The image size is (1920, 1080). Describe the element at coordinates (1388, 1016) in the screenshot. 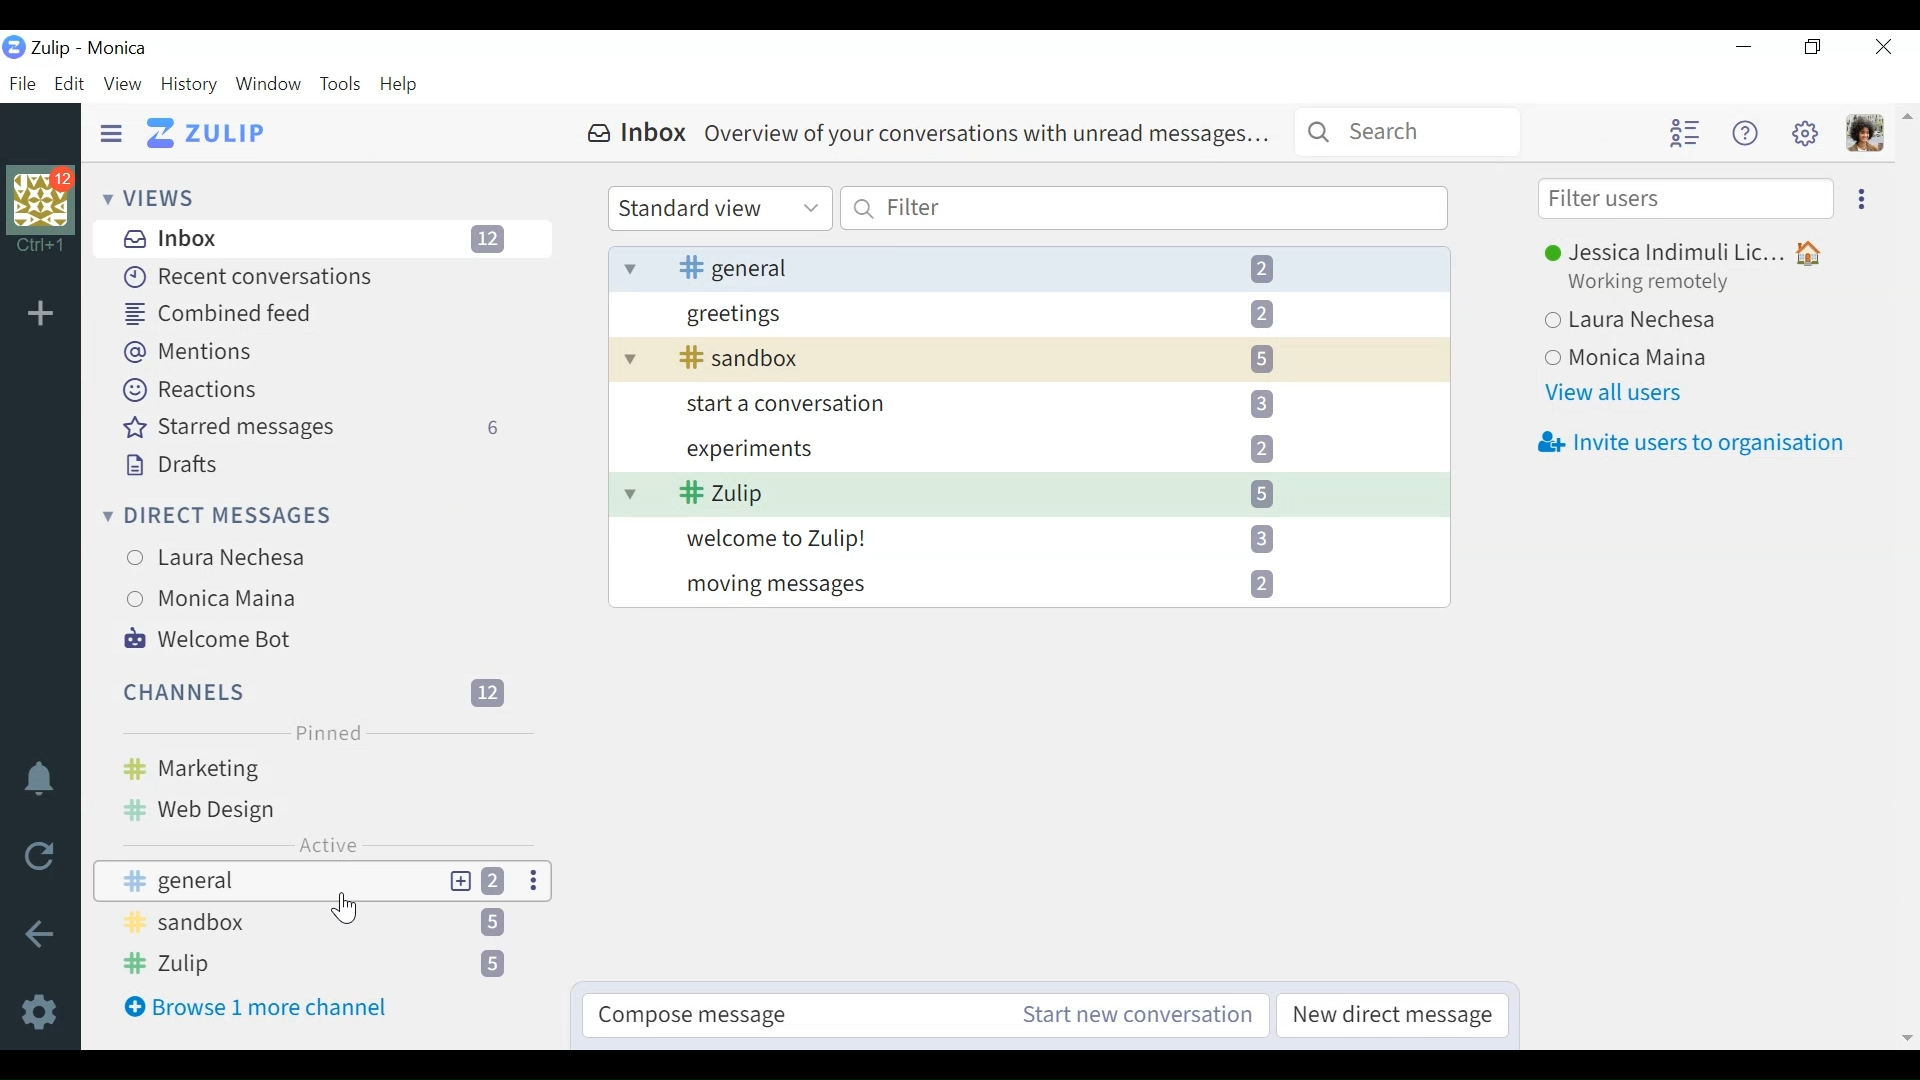

I see `New direct messages` at that location.